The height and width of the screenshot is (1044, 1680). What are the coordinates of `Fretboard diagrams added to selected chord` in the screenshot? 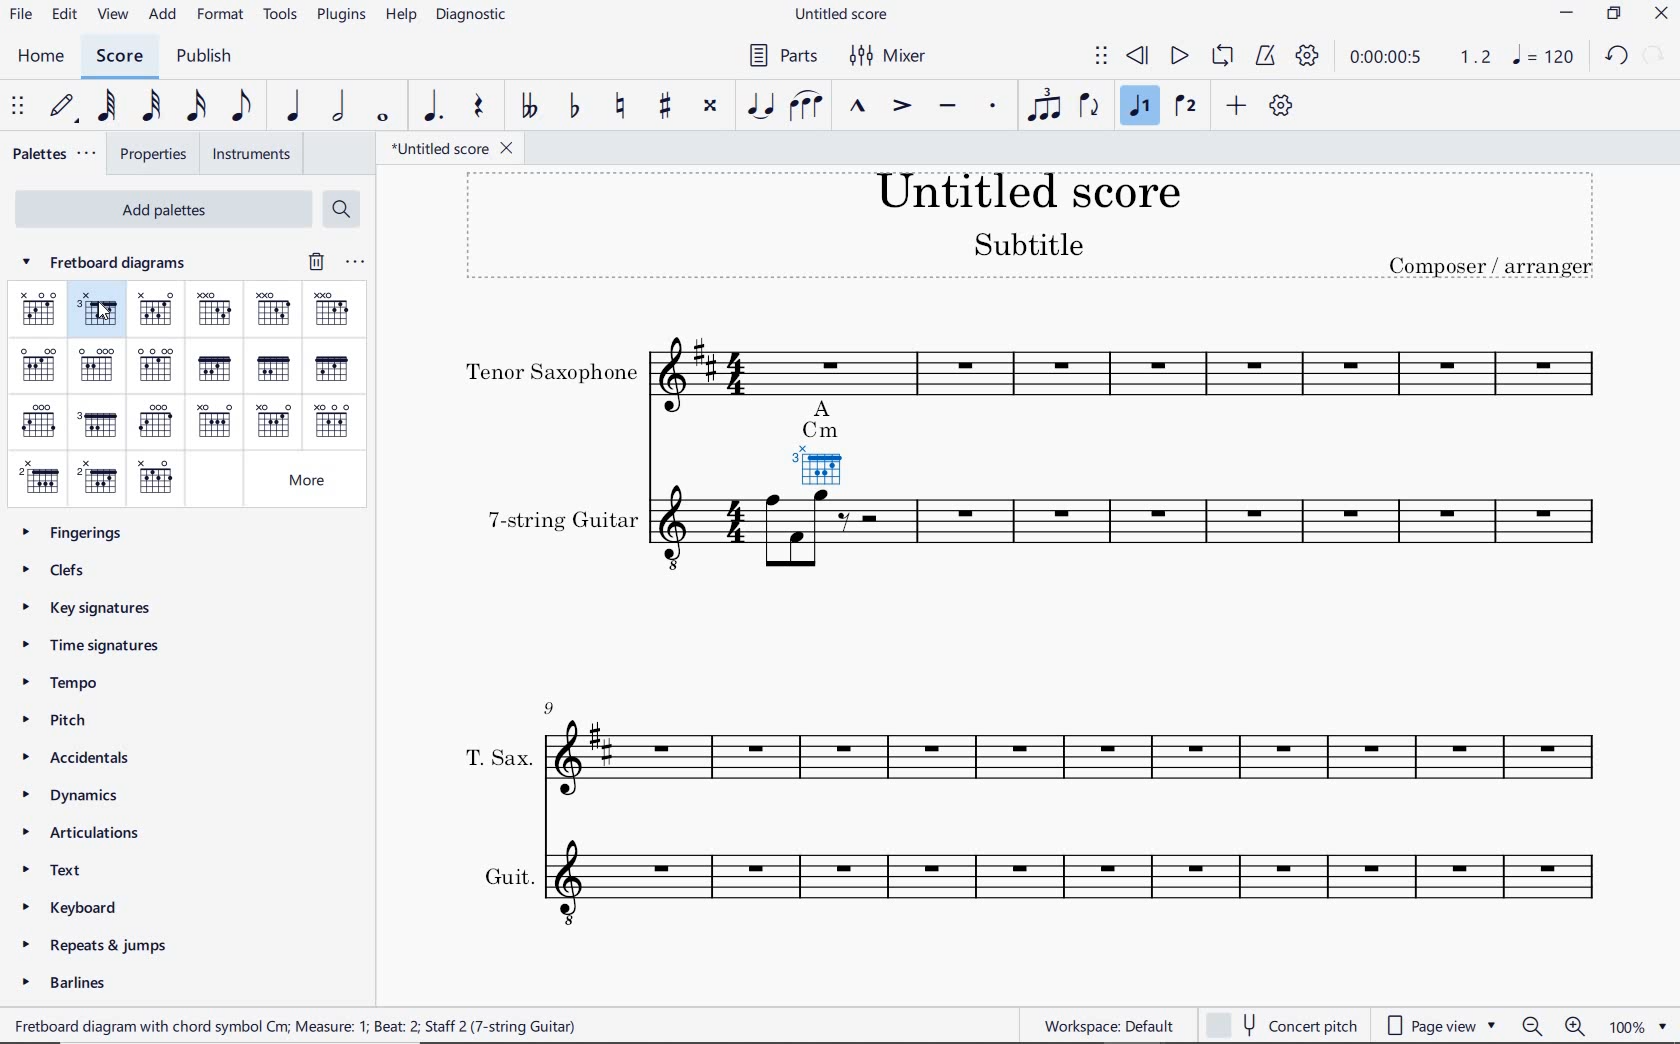 It's located at (828, 444).